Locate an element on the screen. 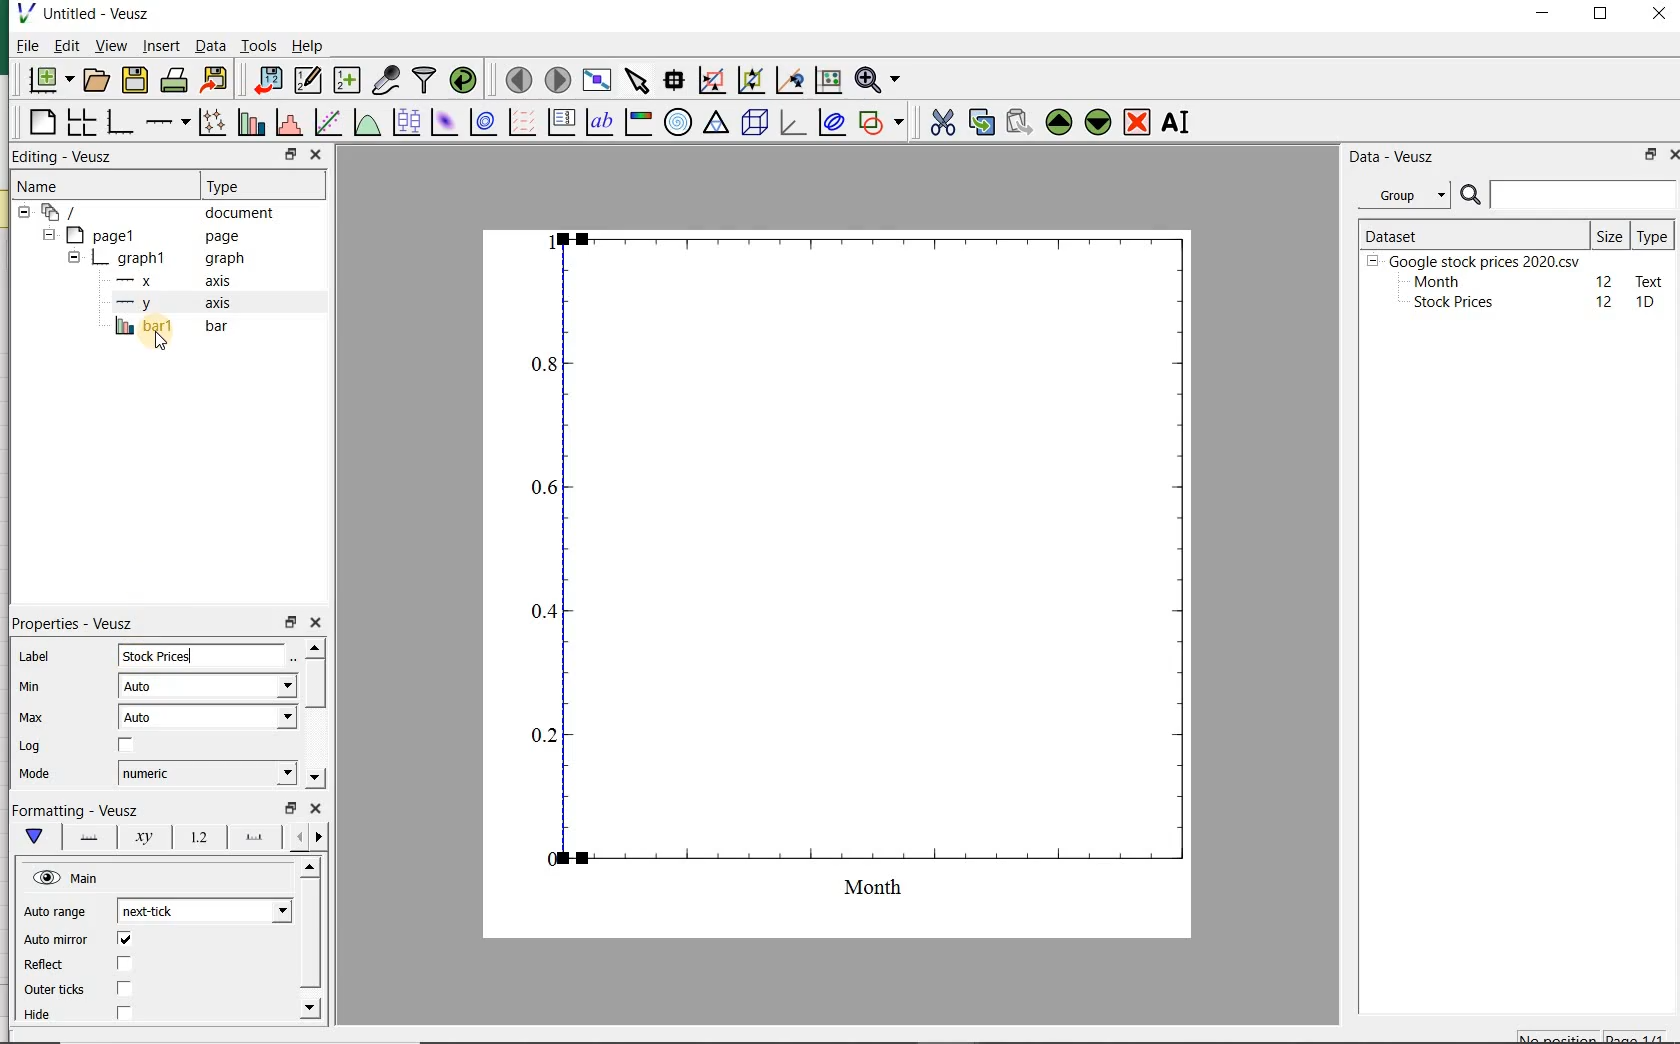  12 is located at coordinates (1606, 302).